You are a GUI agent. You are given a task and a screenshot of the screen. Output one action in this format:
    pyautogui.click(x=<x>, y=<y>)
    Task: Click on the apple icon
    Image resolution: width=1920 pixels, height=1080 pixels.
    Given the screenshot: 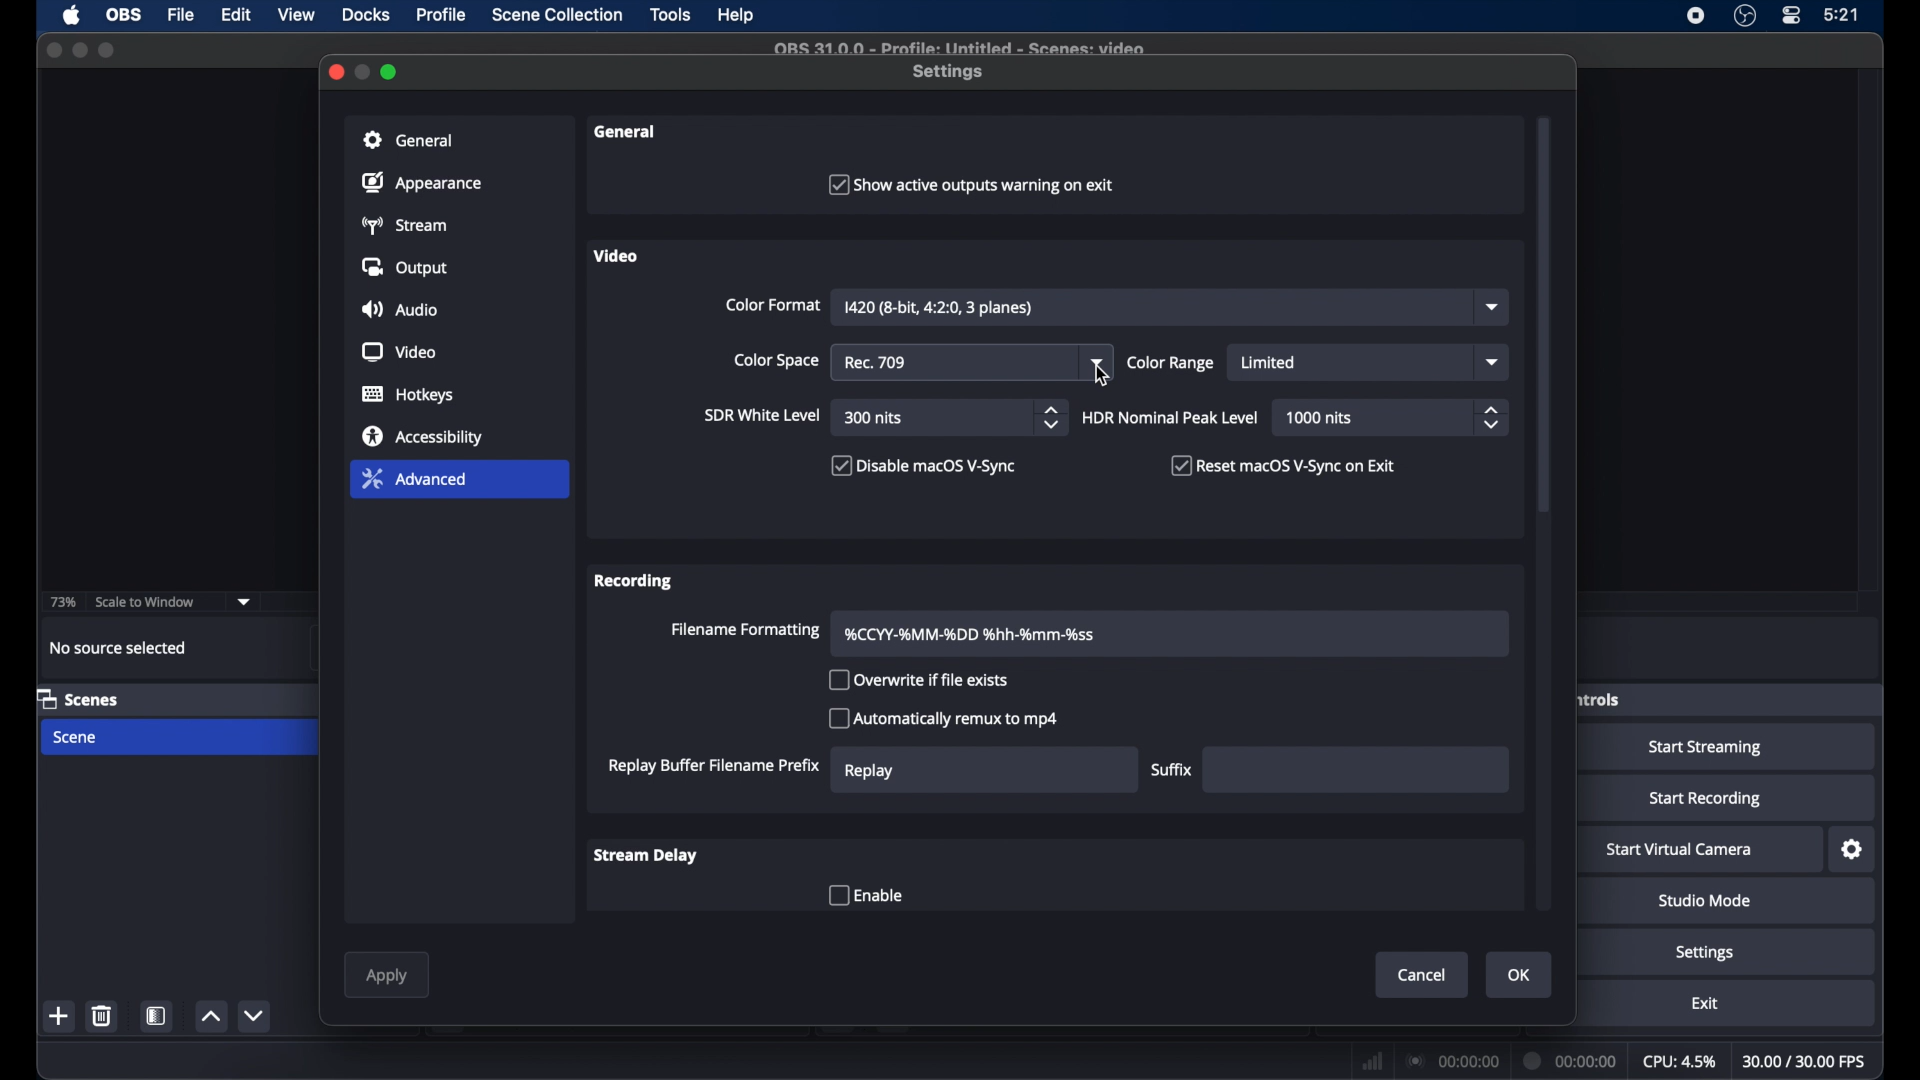 What is the action you would take?
    pyautogui.click(x=71, y=15)
    